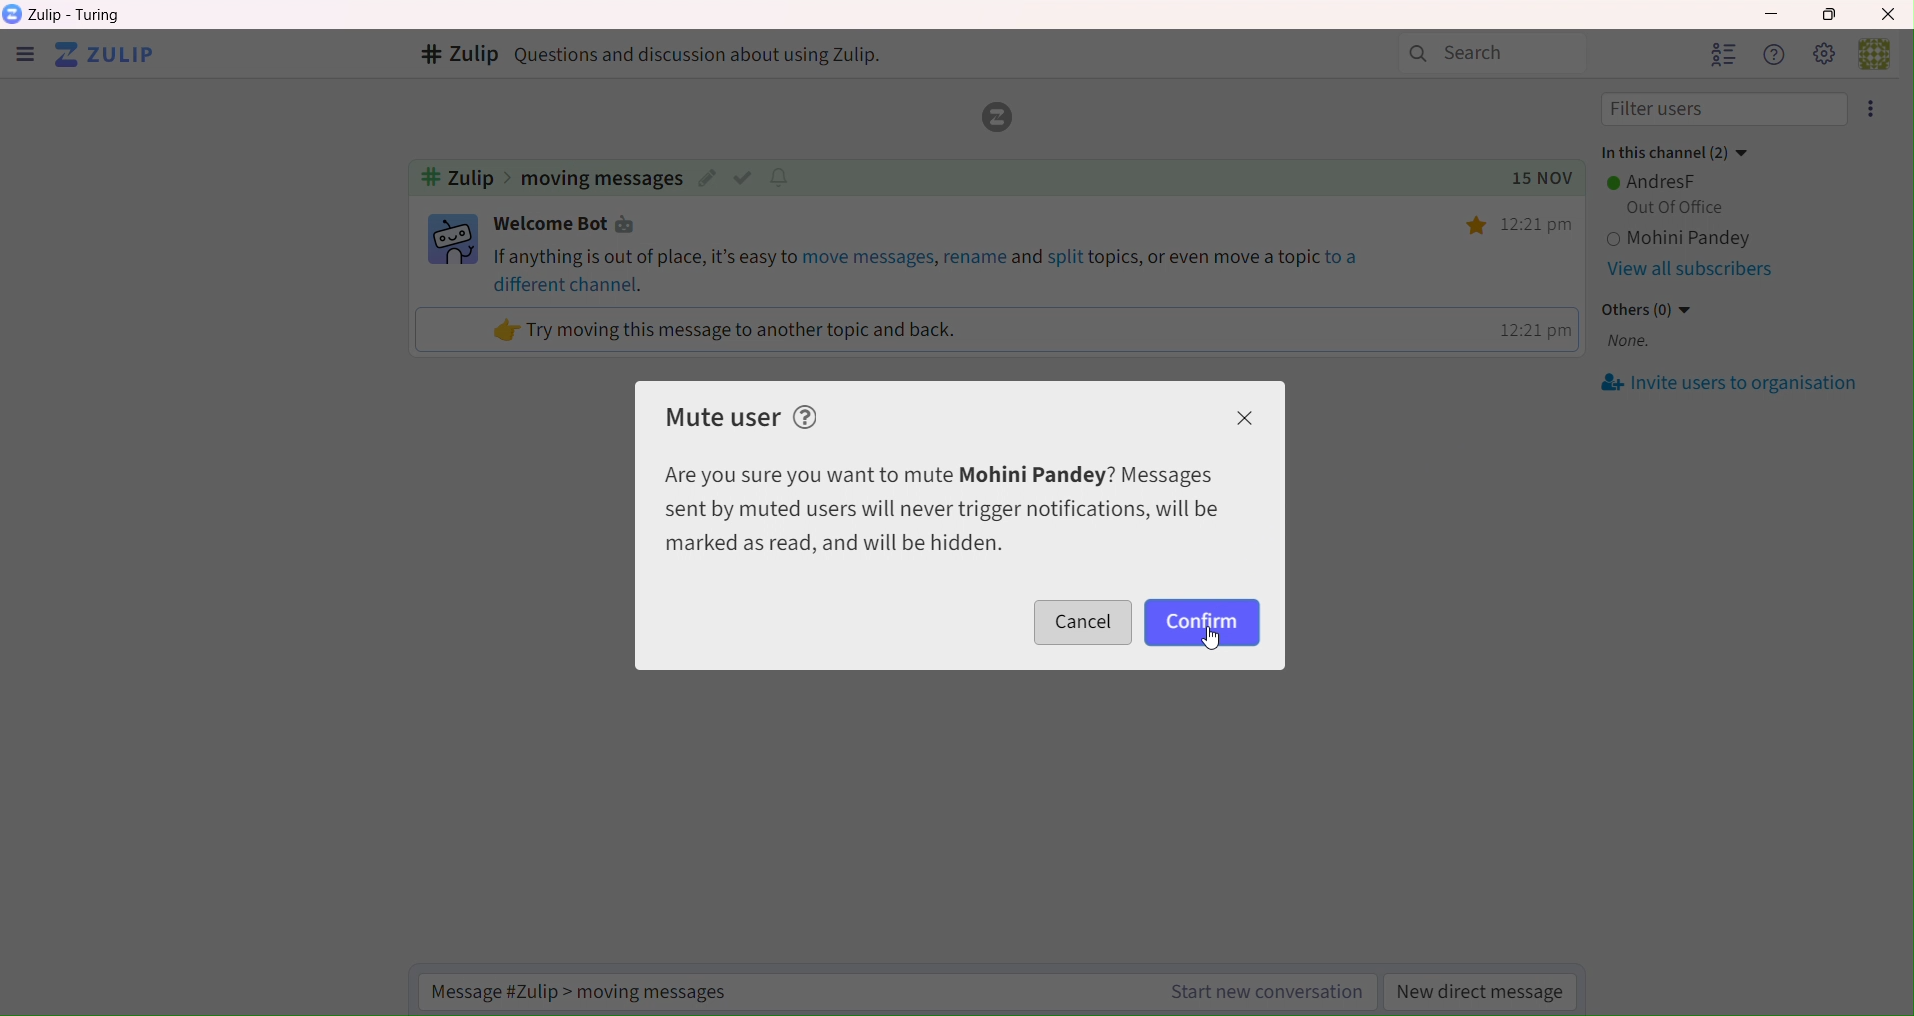 The height and width of the screenshot is (1016, 1914). What do you see at coordinates (1656, 181) in the screenshot?
I see `AndresF` at bounding box center [1656, 181].